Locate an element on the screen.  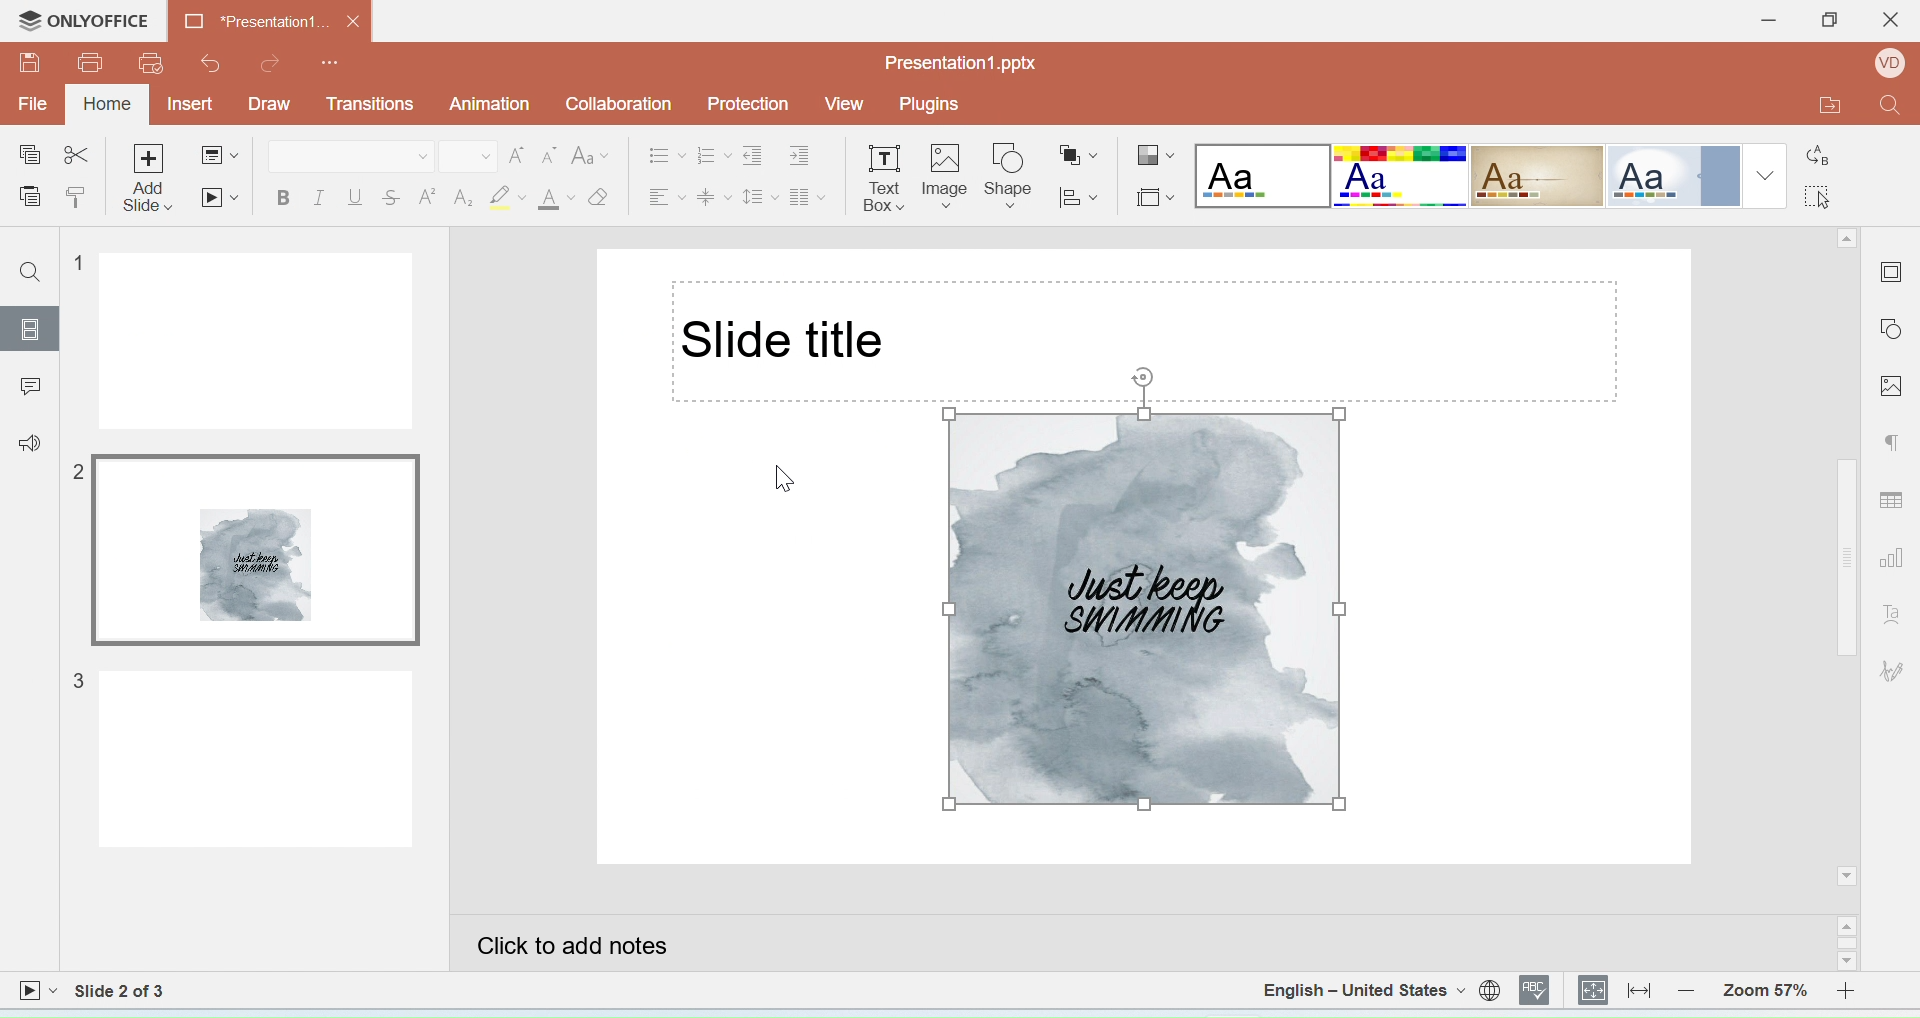
Cut is located at coordinates (77, 157).